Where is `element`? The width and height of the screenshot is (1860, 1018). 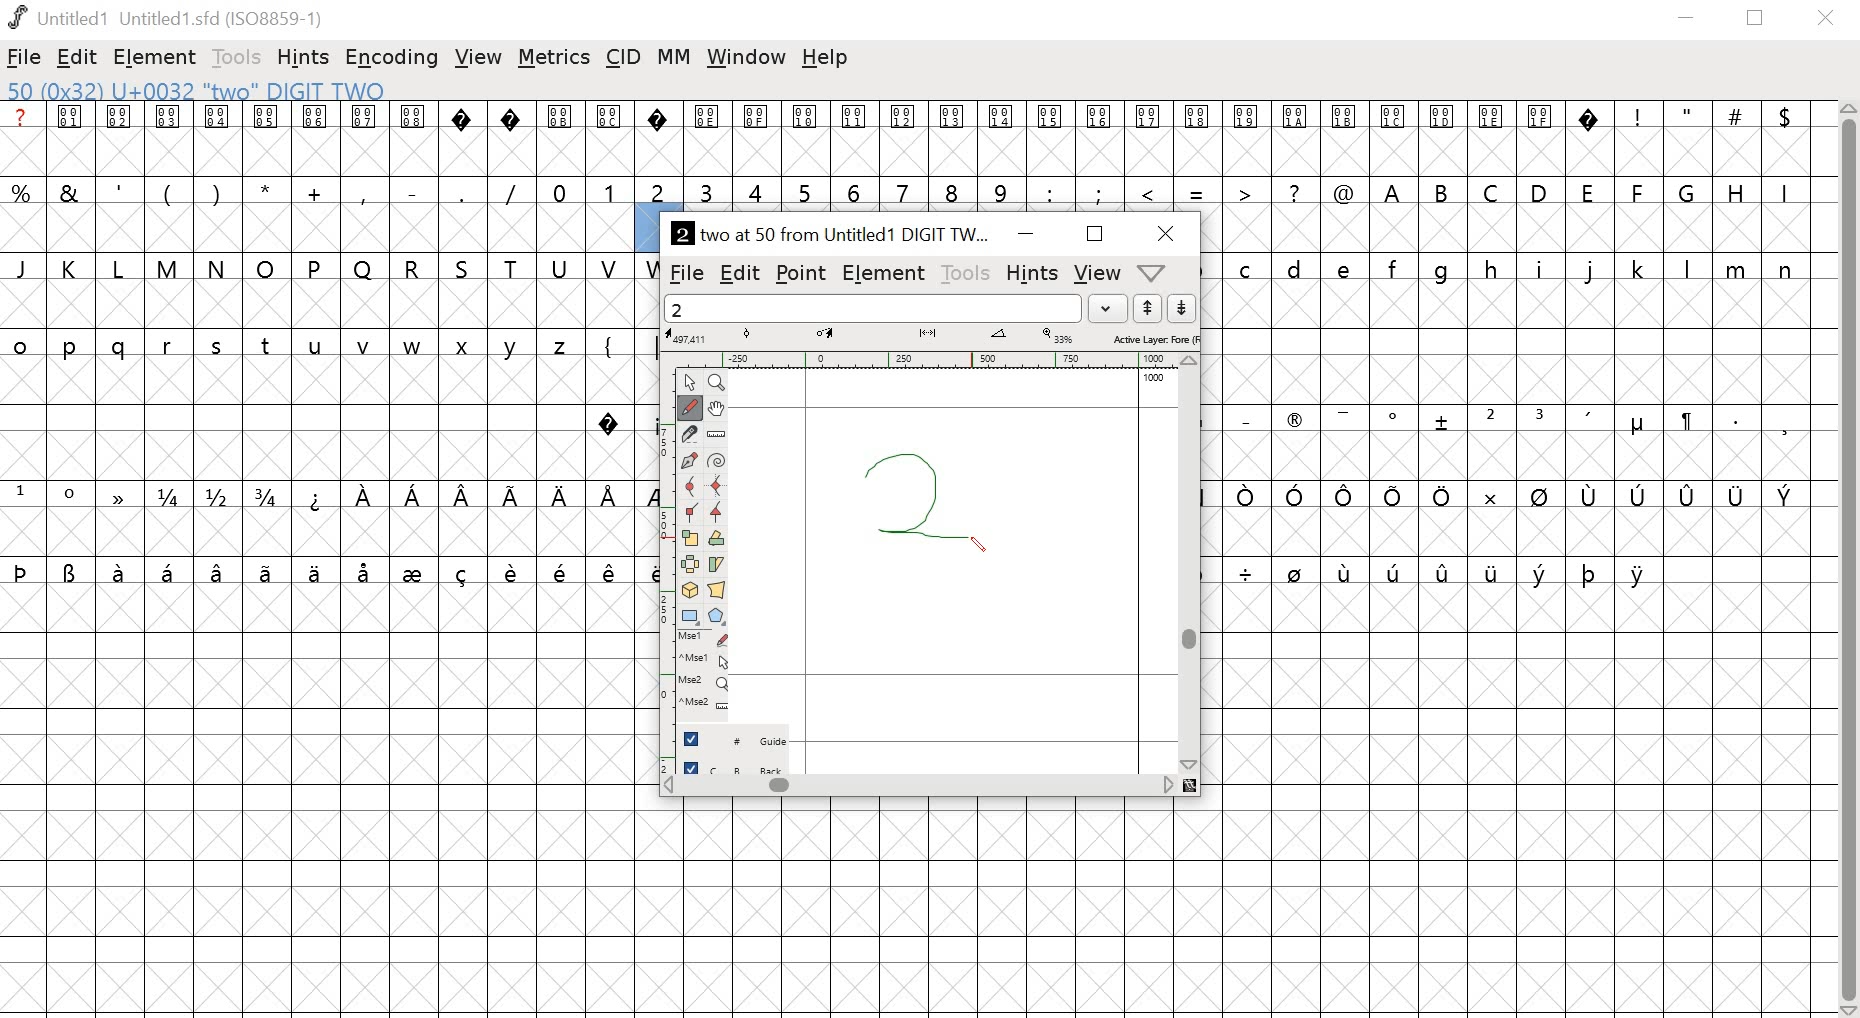 element is located at coordinates (887, 273).